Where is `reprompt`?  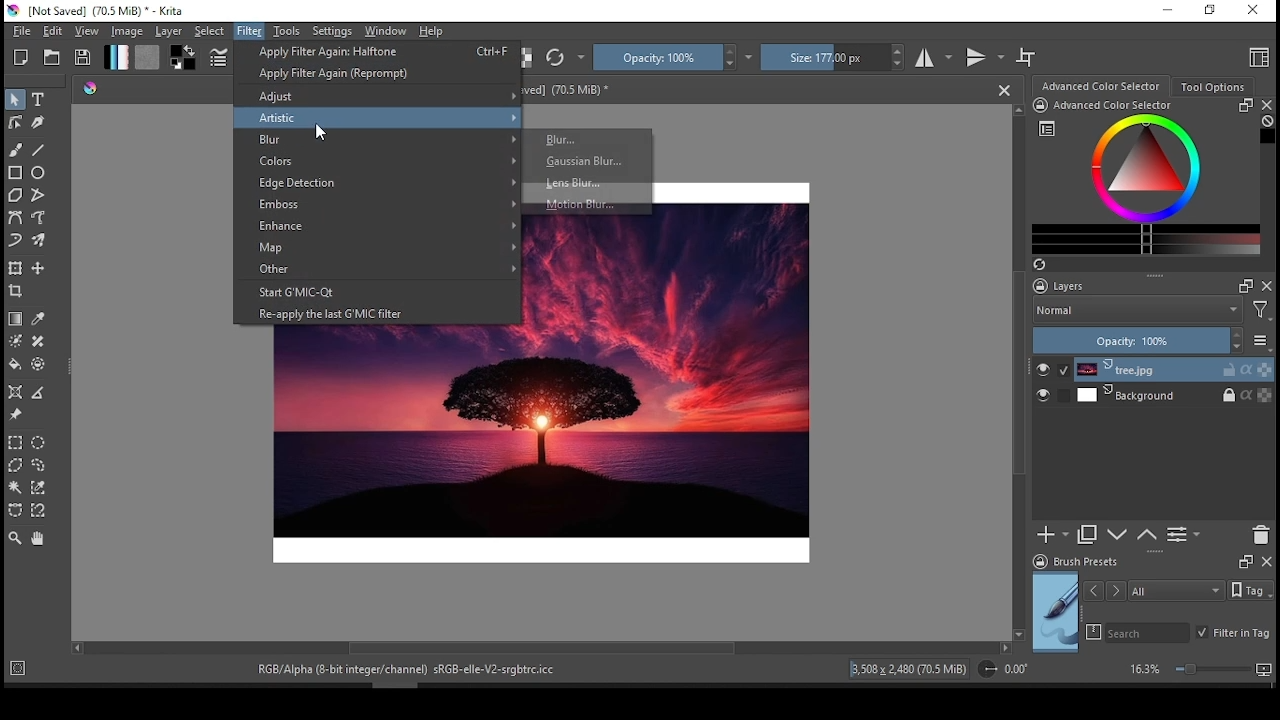
reprompt is located at coordinates (336, 74).